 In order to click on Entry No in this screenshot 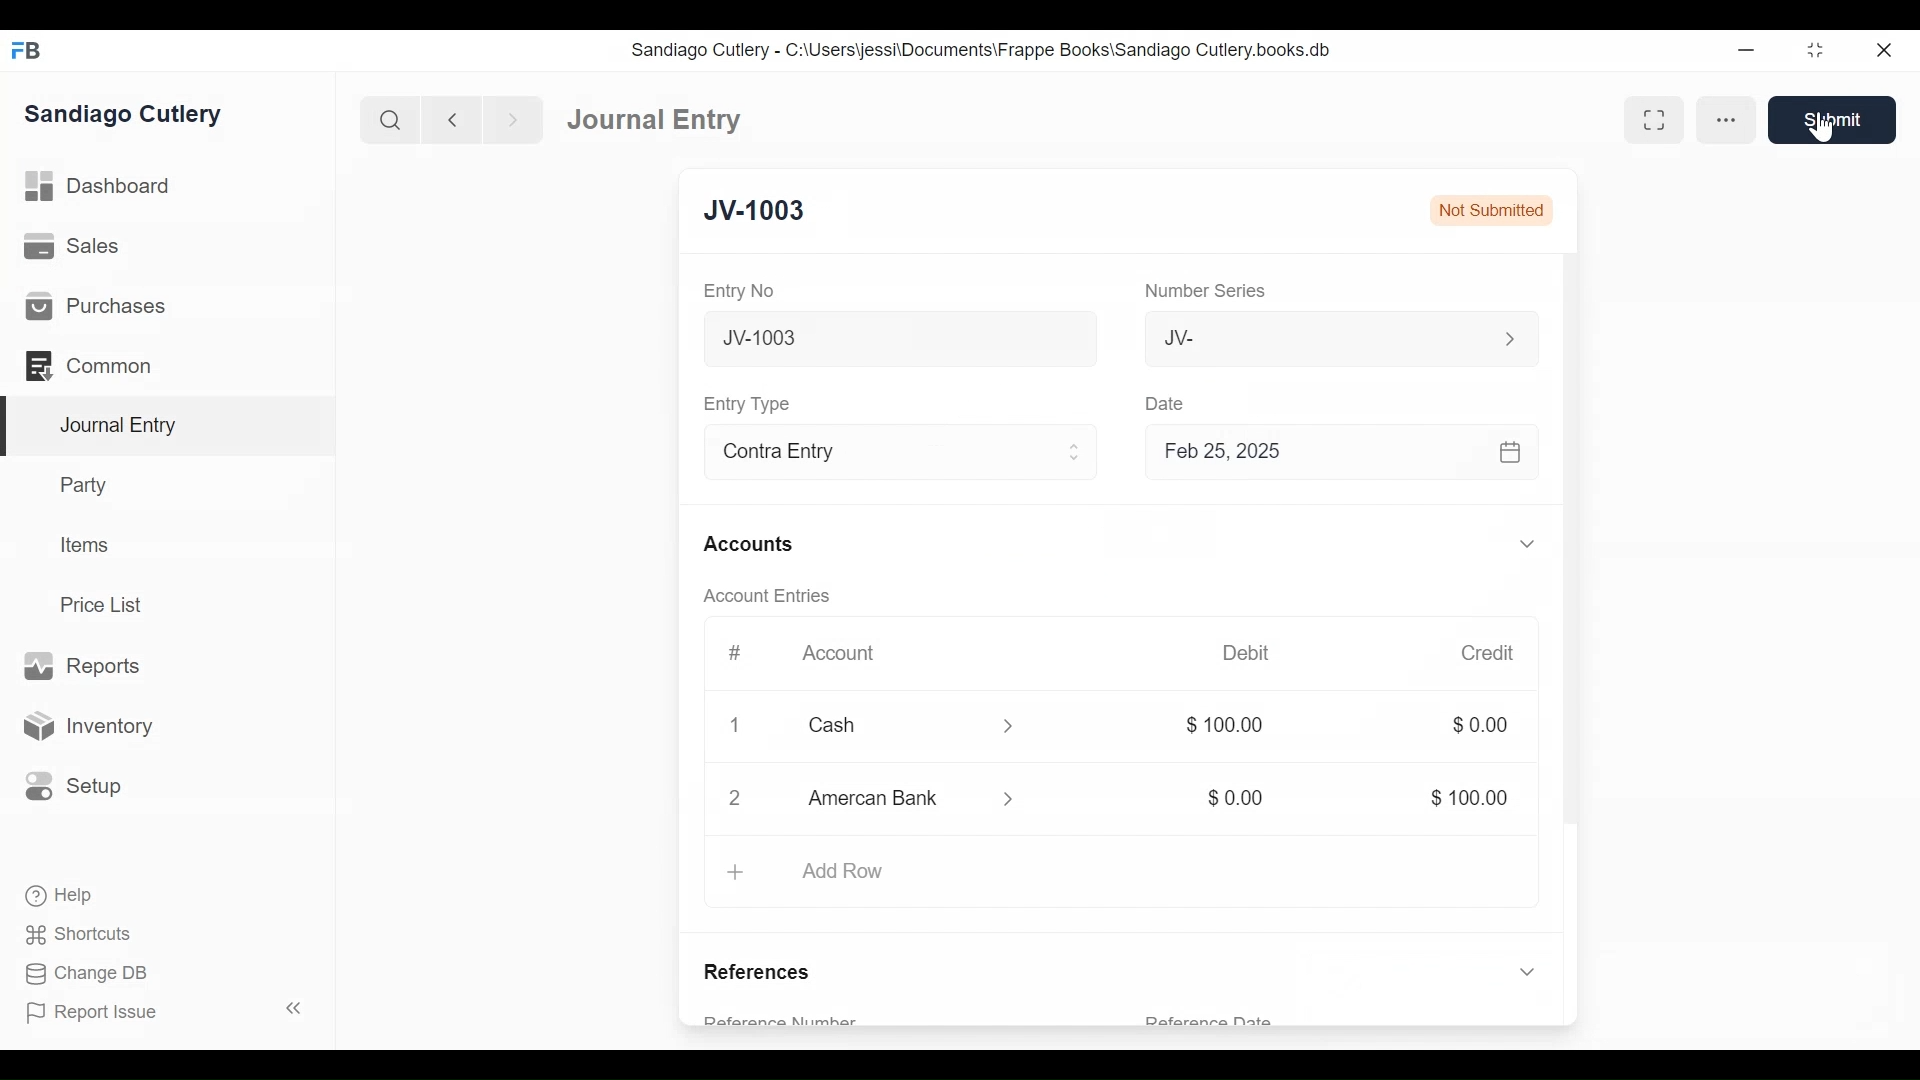, I will do `click(745, 290)`.